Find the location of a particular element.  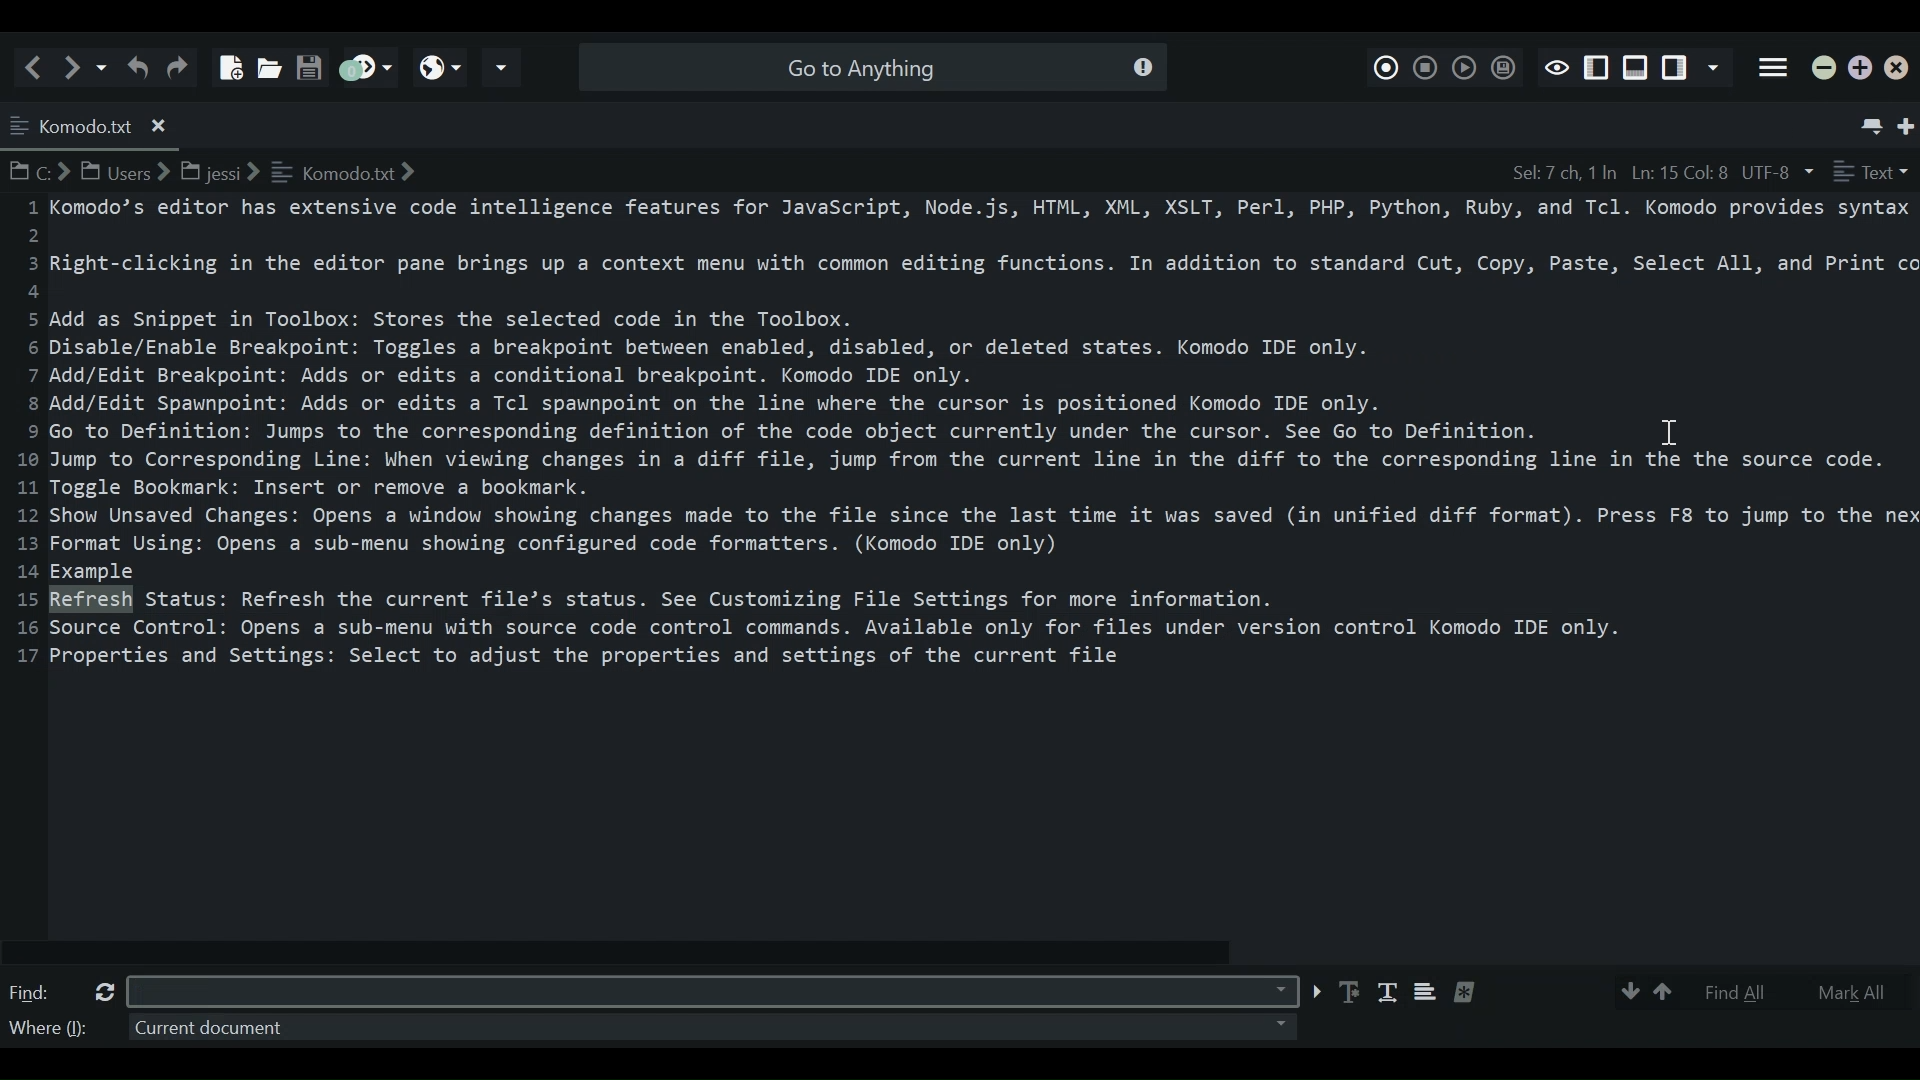

File Type is located at coordinates (1871, 172).